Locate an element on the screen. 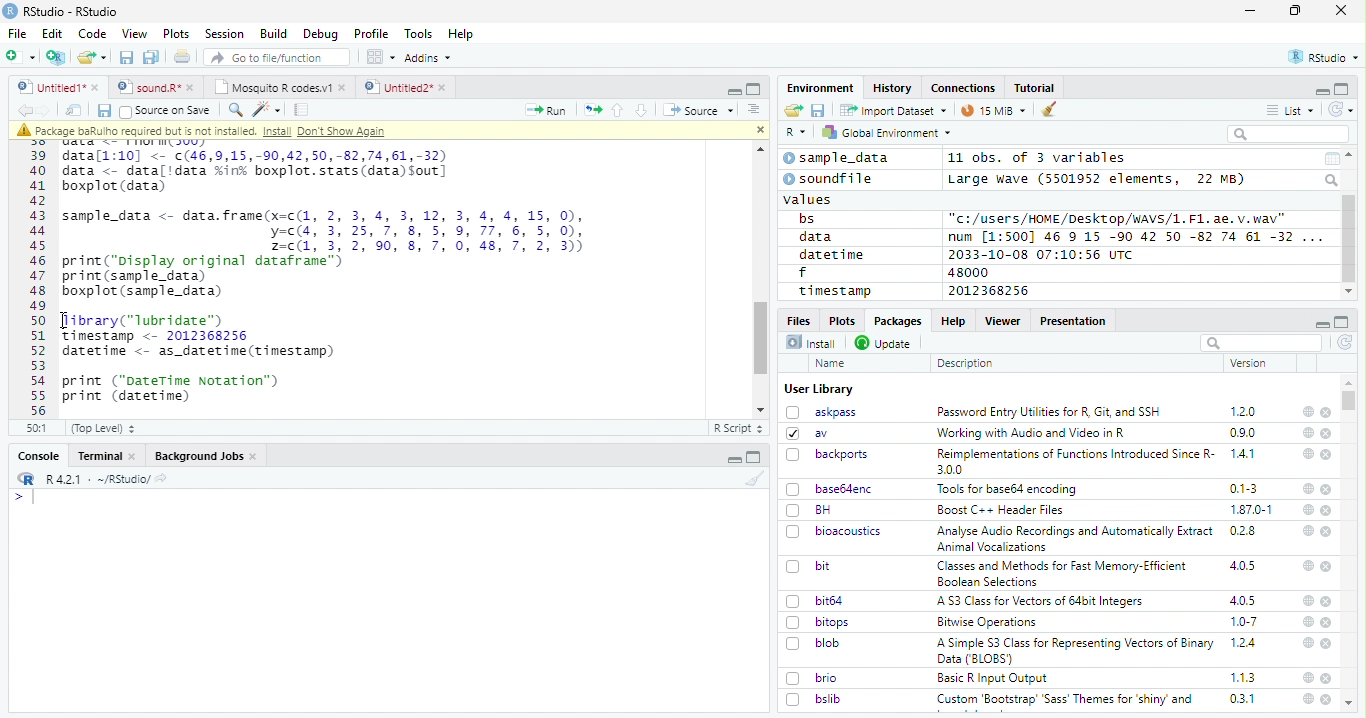 This screenshot has height=718, width=1366. Debug is located at coordinates (321, 34).